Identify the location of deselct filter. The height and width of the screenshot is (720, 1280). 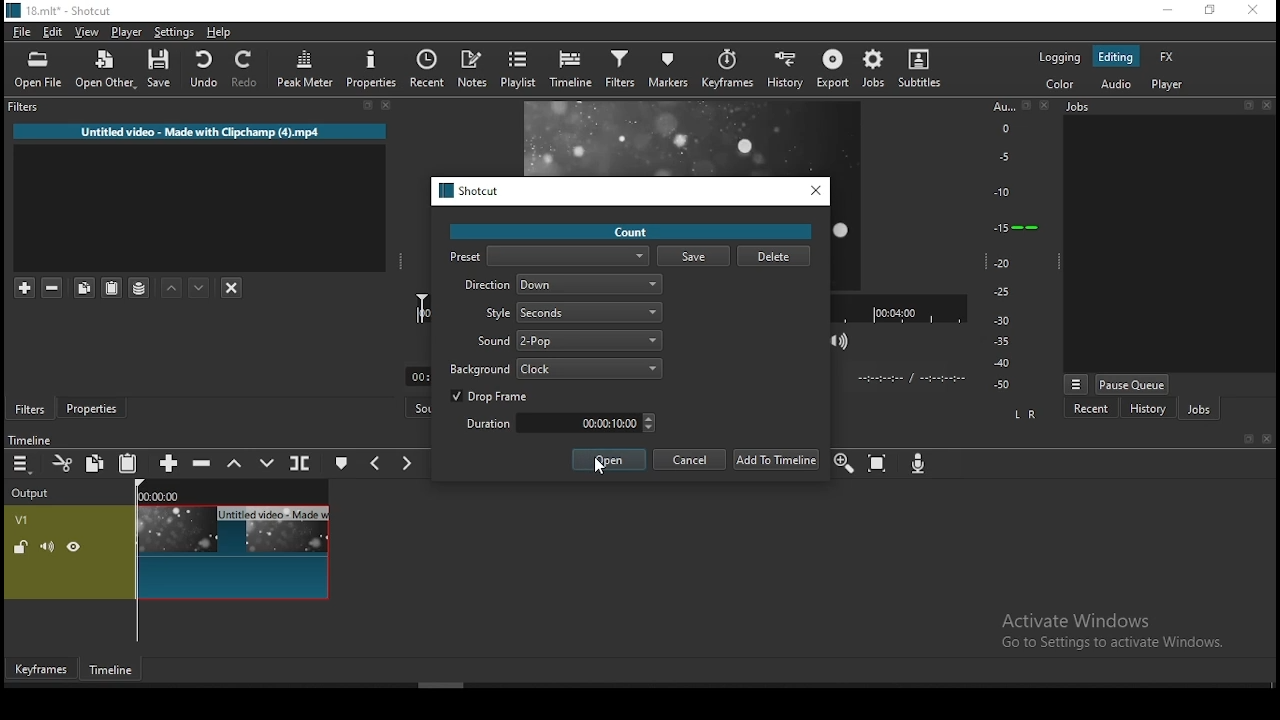
(231, 286).